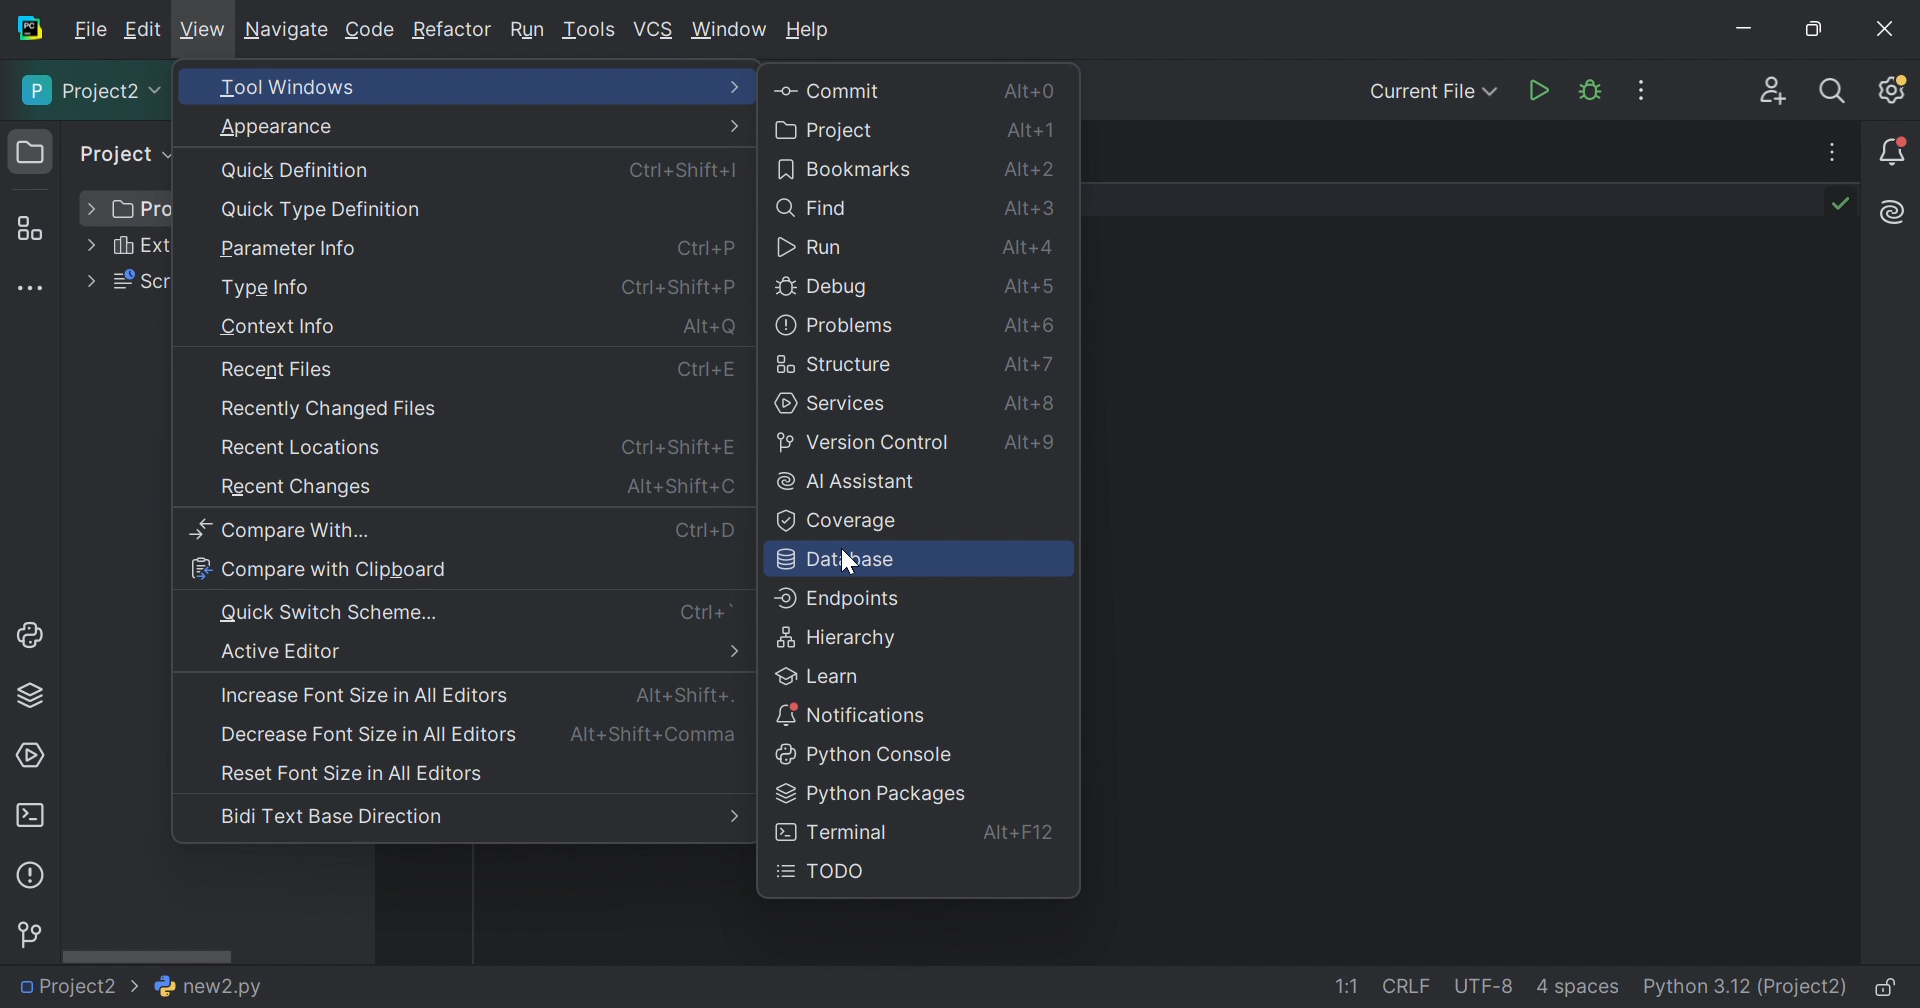  What do you see at coordinates (844, 171) in the screenshot?
I see `Bookmarks` at bounding box center [844, 171].